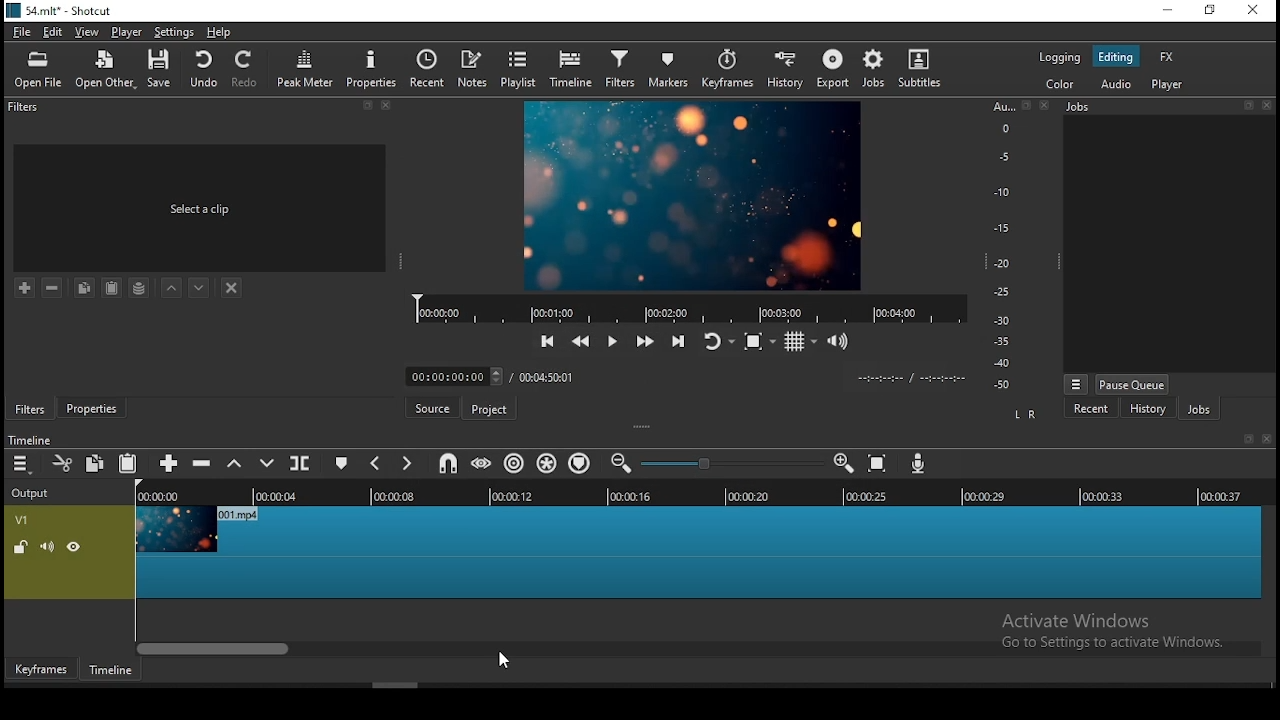  Describe the element at coordinates (504, 661) in the screenshot. I see `mouse pointer` at that location.